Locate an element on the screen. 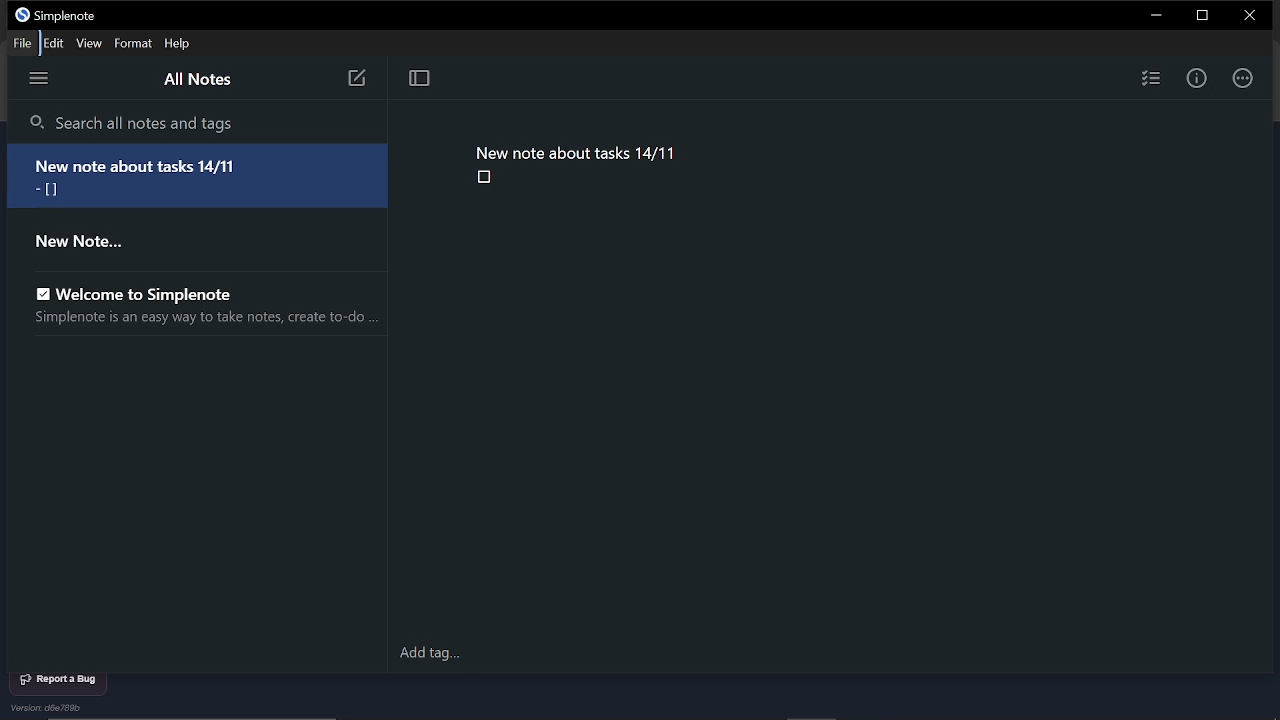 Image resolution: width=1280 pixels, height=720 pixels. Search all notes and tags is located at coordinates (197, 122).